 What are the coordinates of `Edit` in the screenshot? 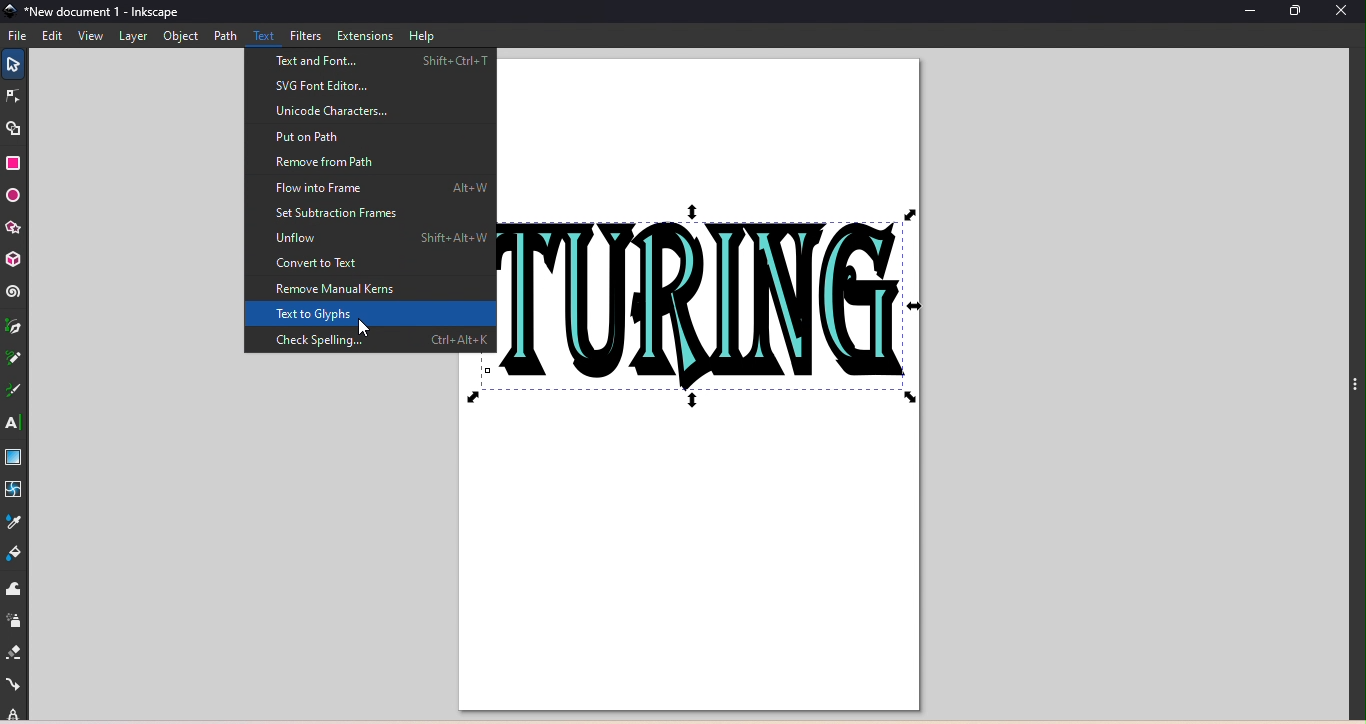 It's located at (52, 36).